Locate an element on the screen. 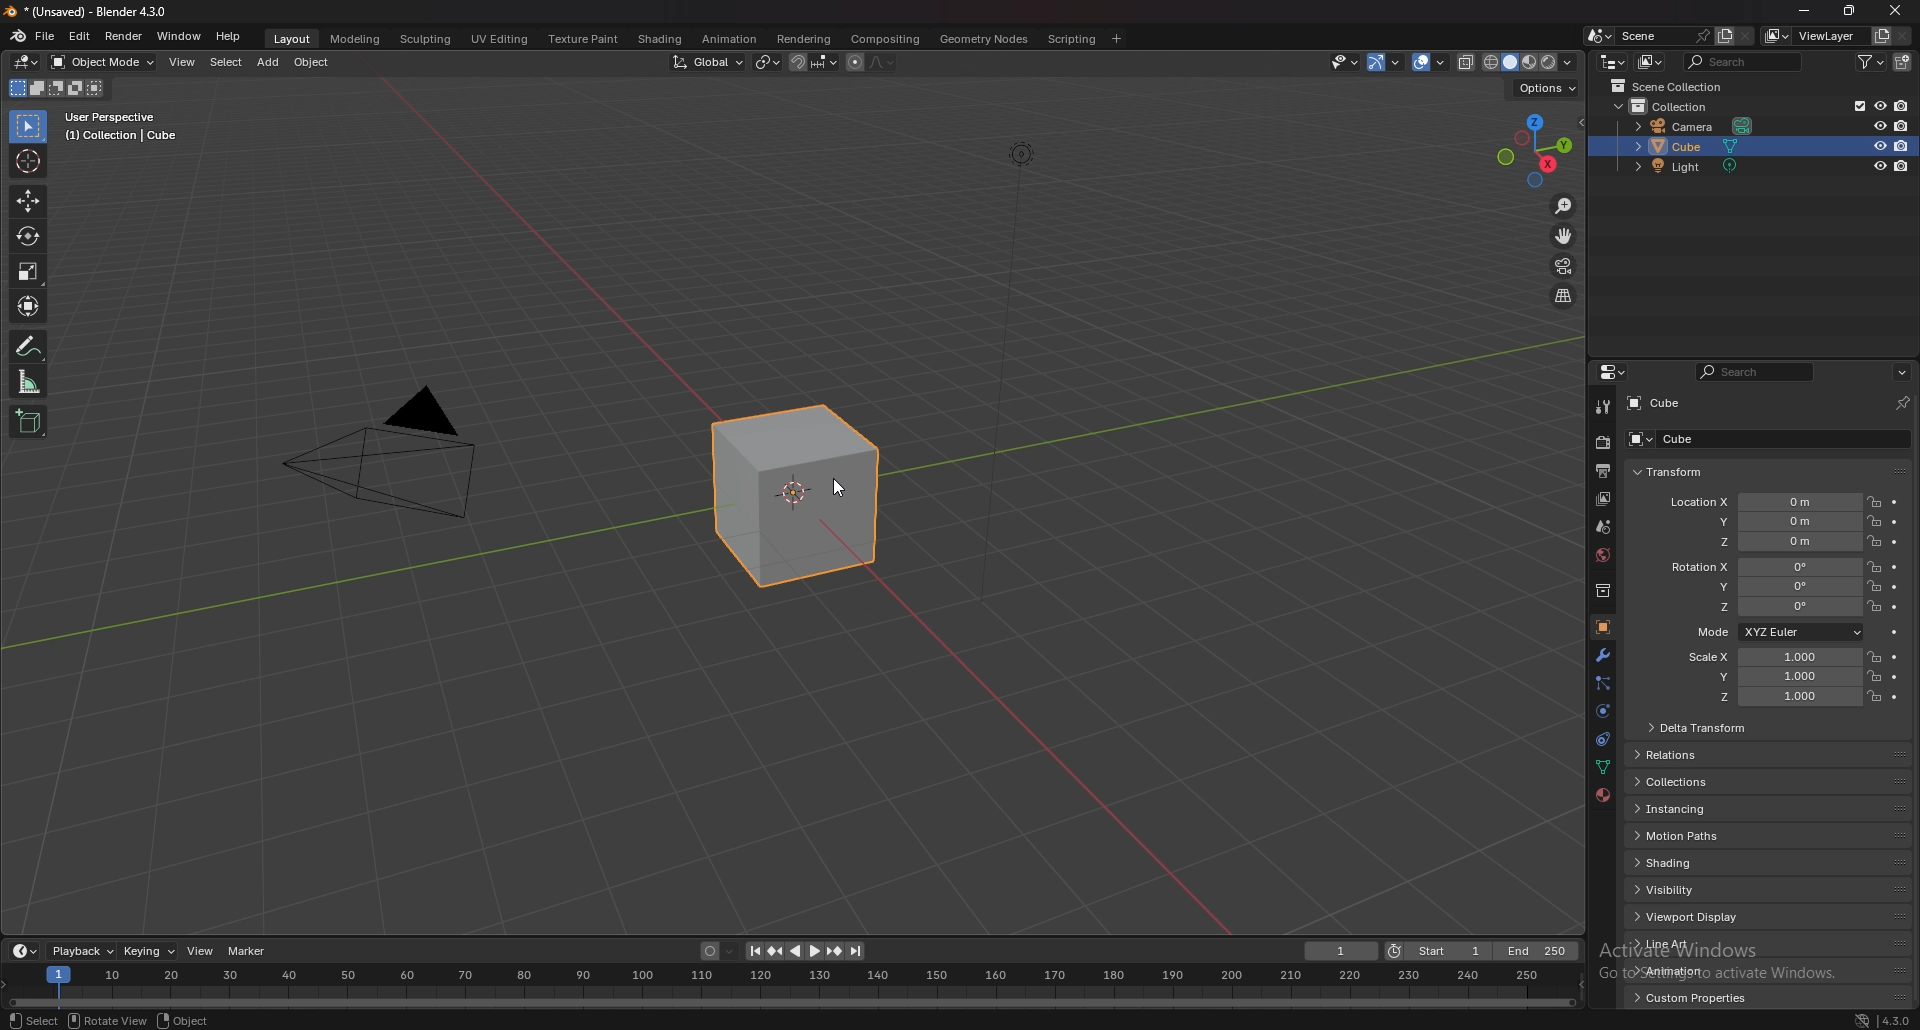 The height and width of the screenshot is (1030, 1920). minimize is located at coordinates (1804, 9).